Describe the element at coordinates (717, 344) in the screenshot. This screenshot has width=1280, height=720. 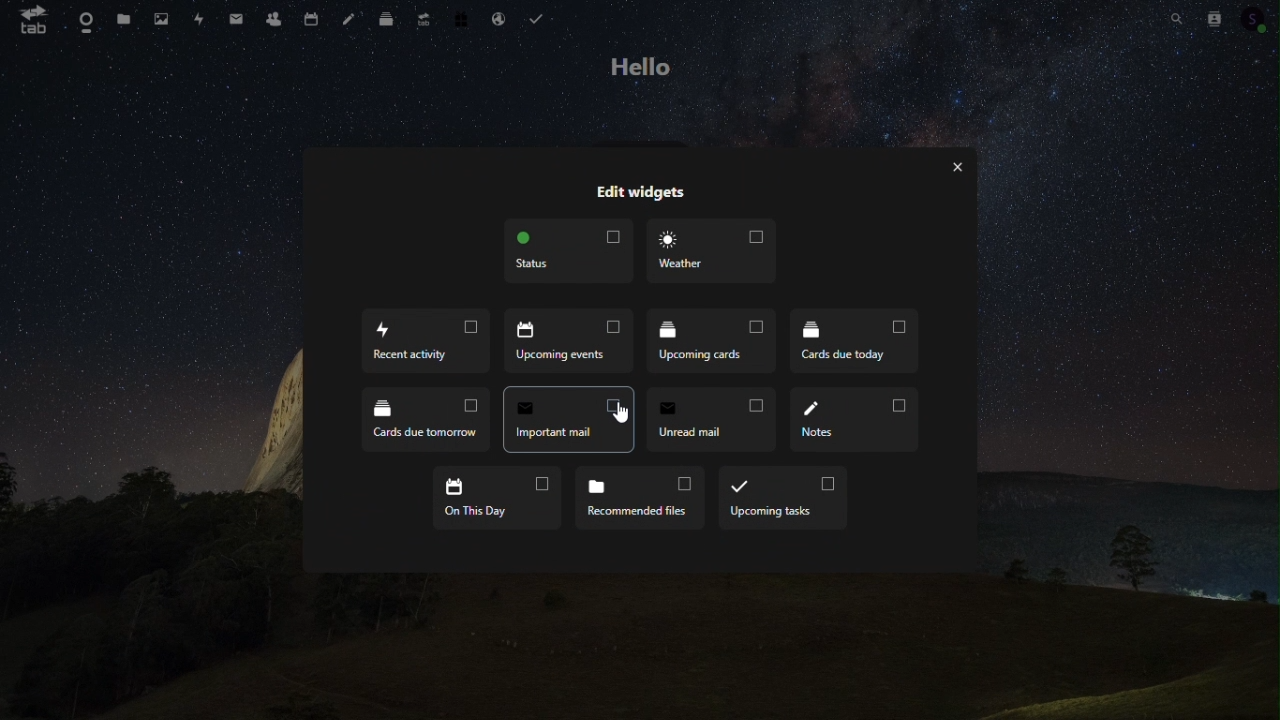
I see `upcoming task` at that location.